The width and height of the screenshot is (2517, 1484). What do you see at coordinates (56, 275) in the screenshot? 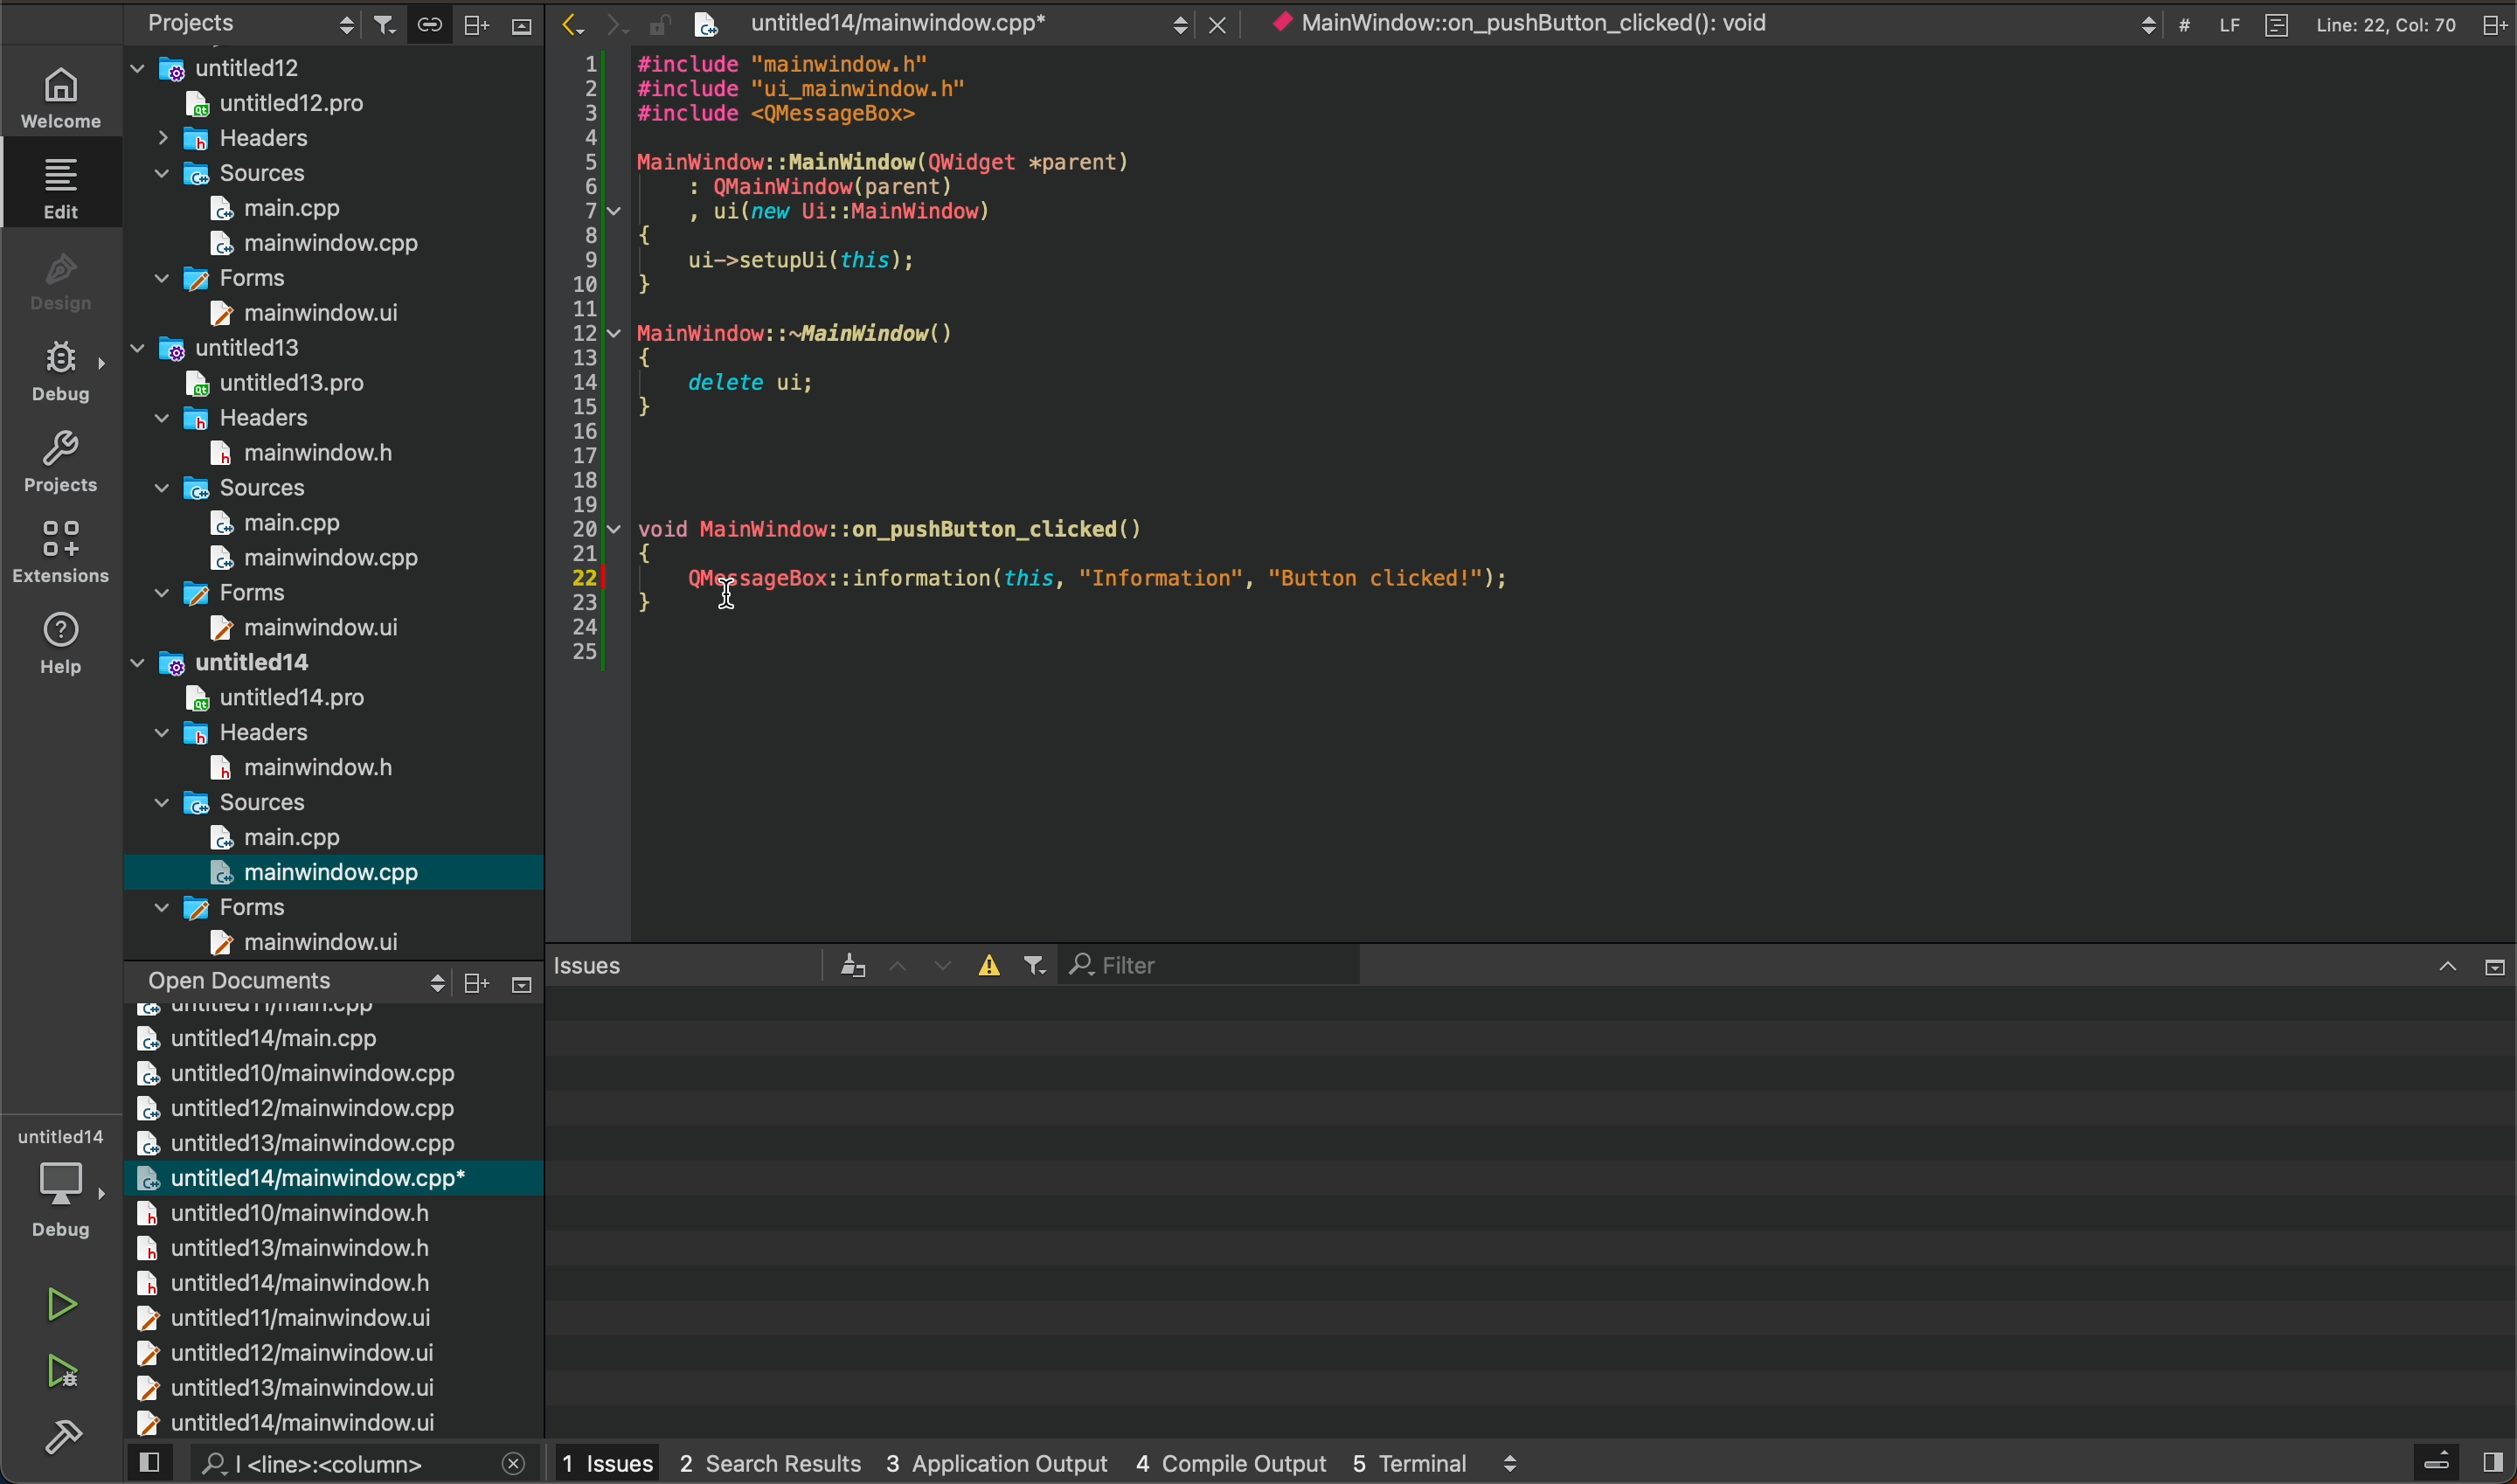
I see `DESIGN` at bounding box center [56, 275].